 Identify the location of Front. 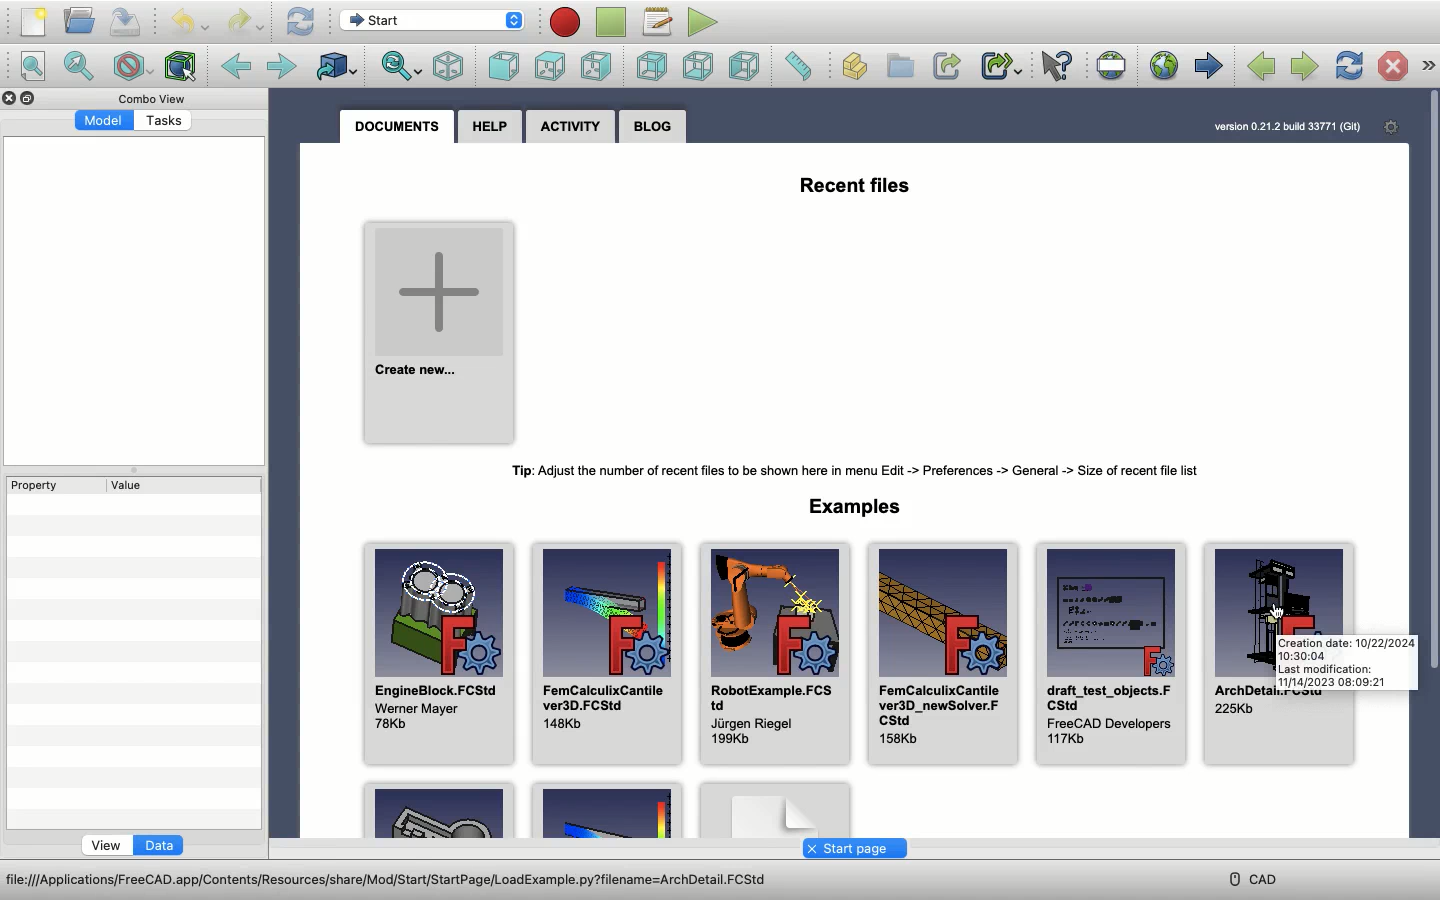
(502, 64).